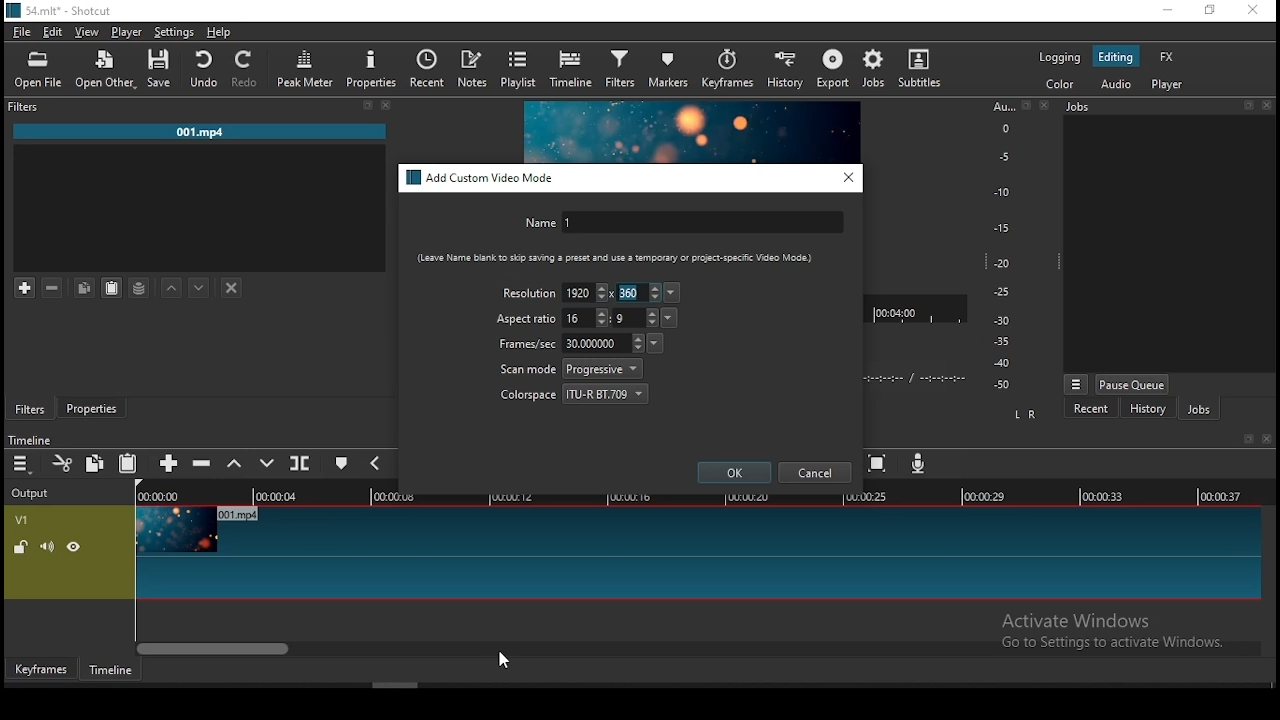  What do you see at coordinates (1115, 83) in the screenshot?
I see `audio` at bounding box center [1115, 83].